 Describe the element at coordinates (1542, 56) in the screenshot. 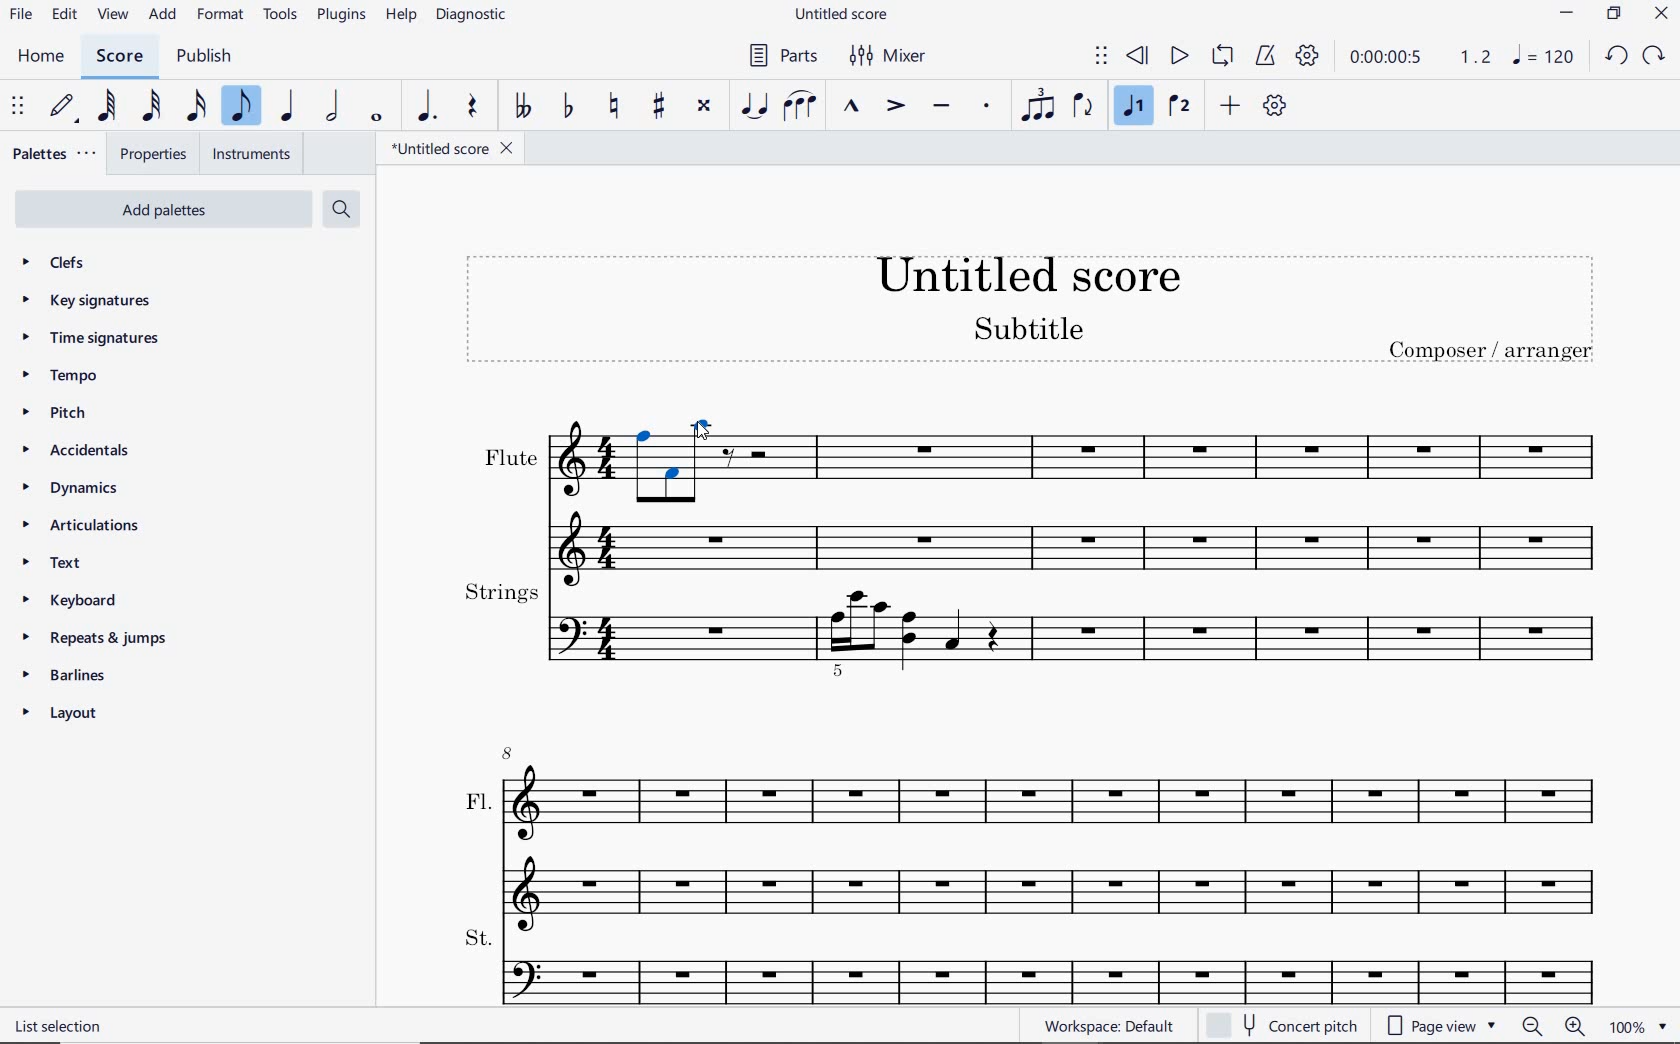

I see `note` at that location.